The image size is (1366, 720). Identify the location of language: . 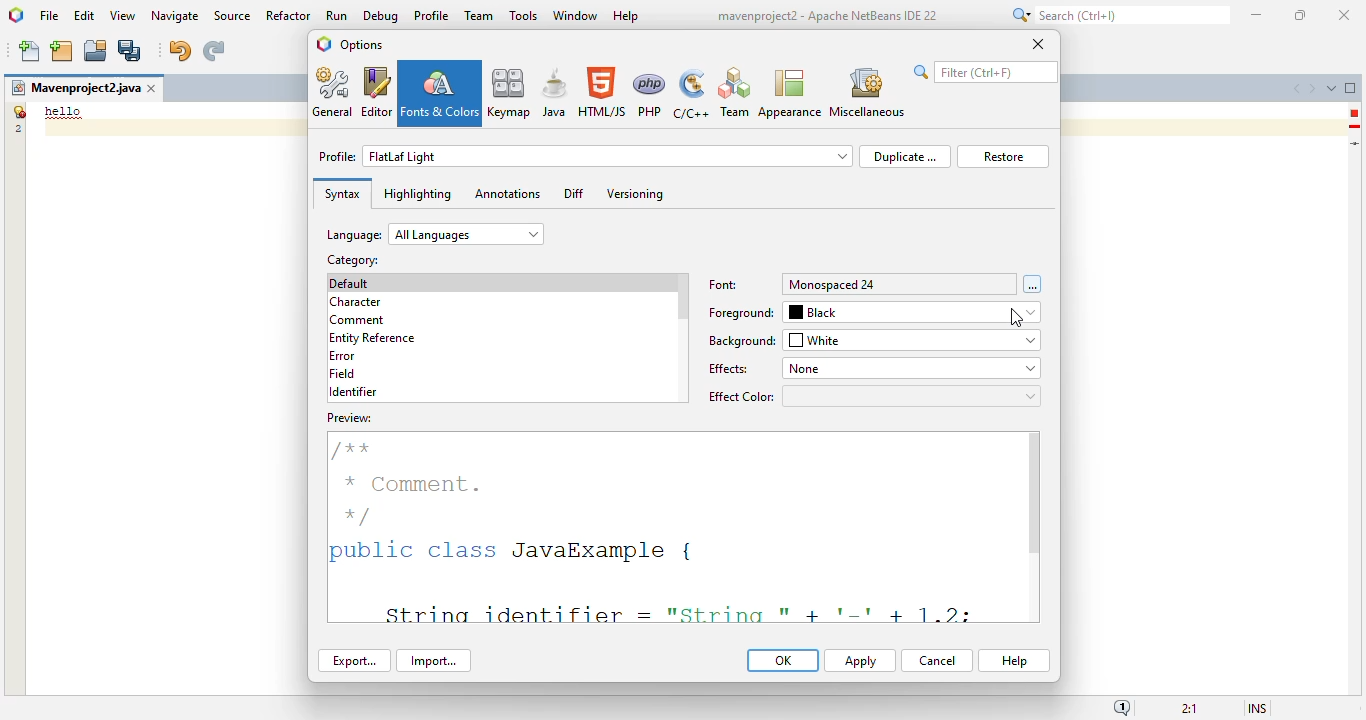
(435, 234).